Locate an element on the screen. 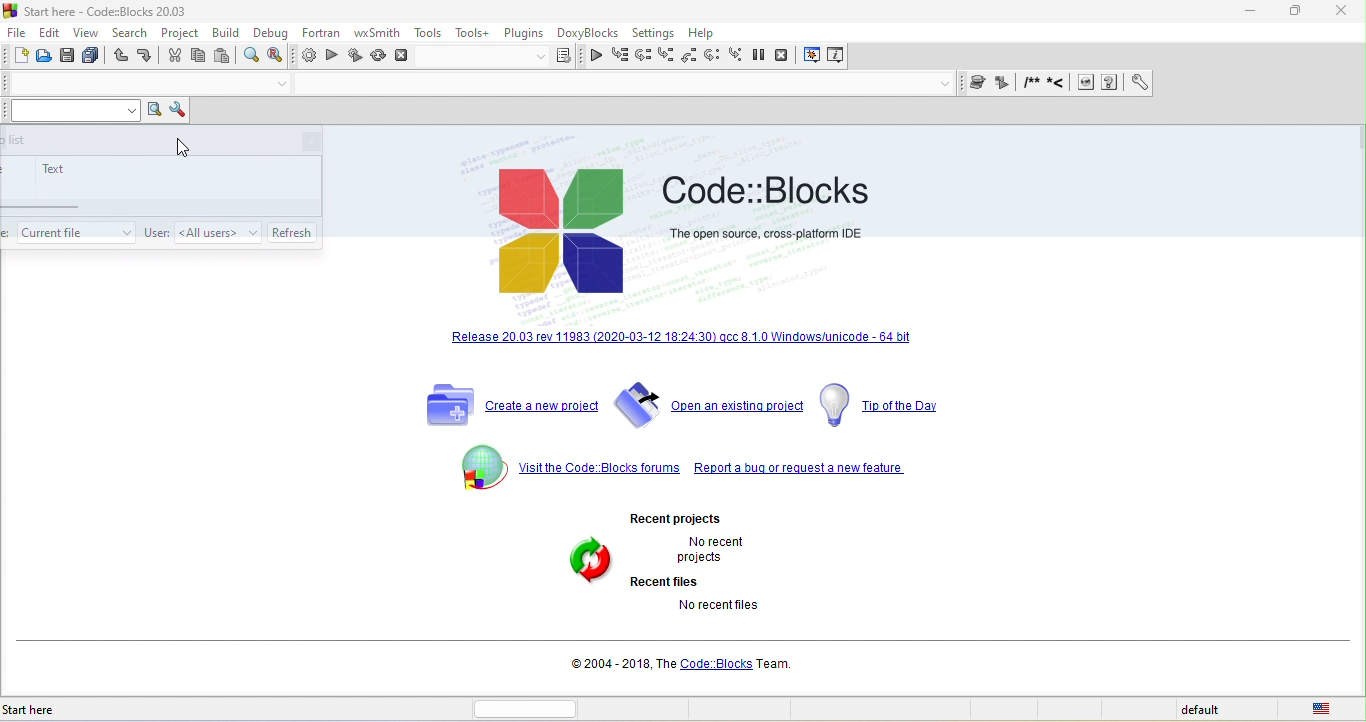 Image resolution: width=1366 pixels, height=722 pixels. file is located at coordinates (20, 32).